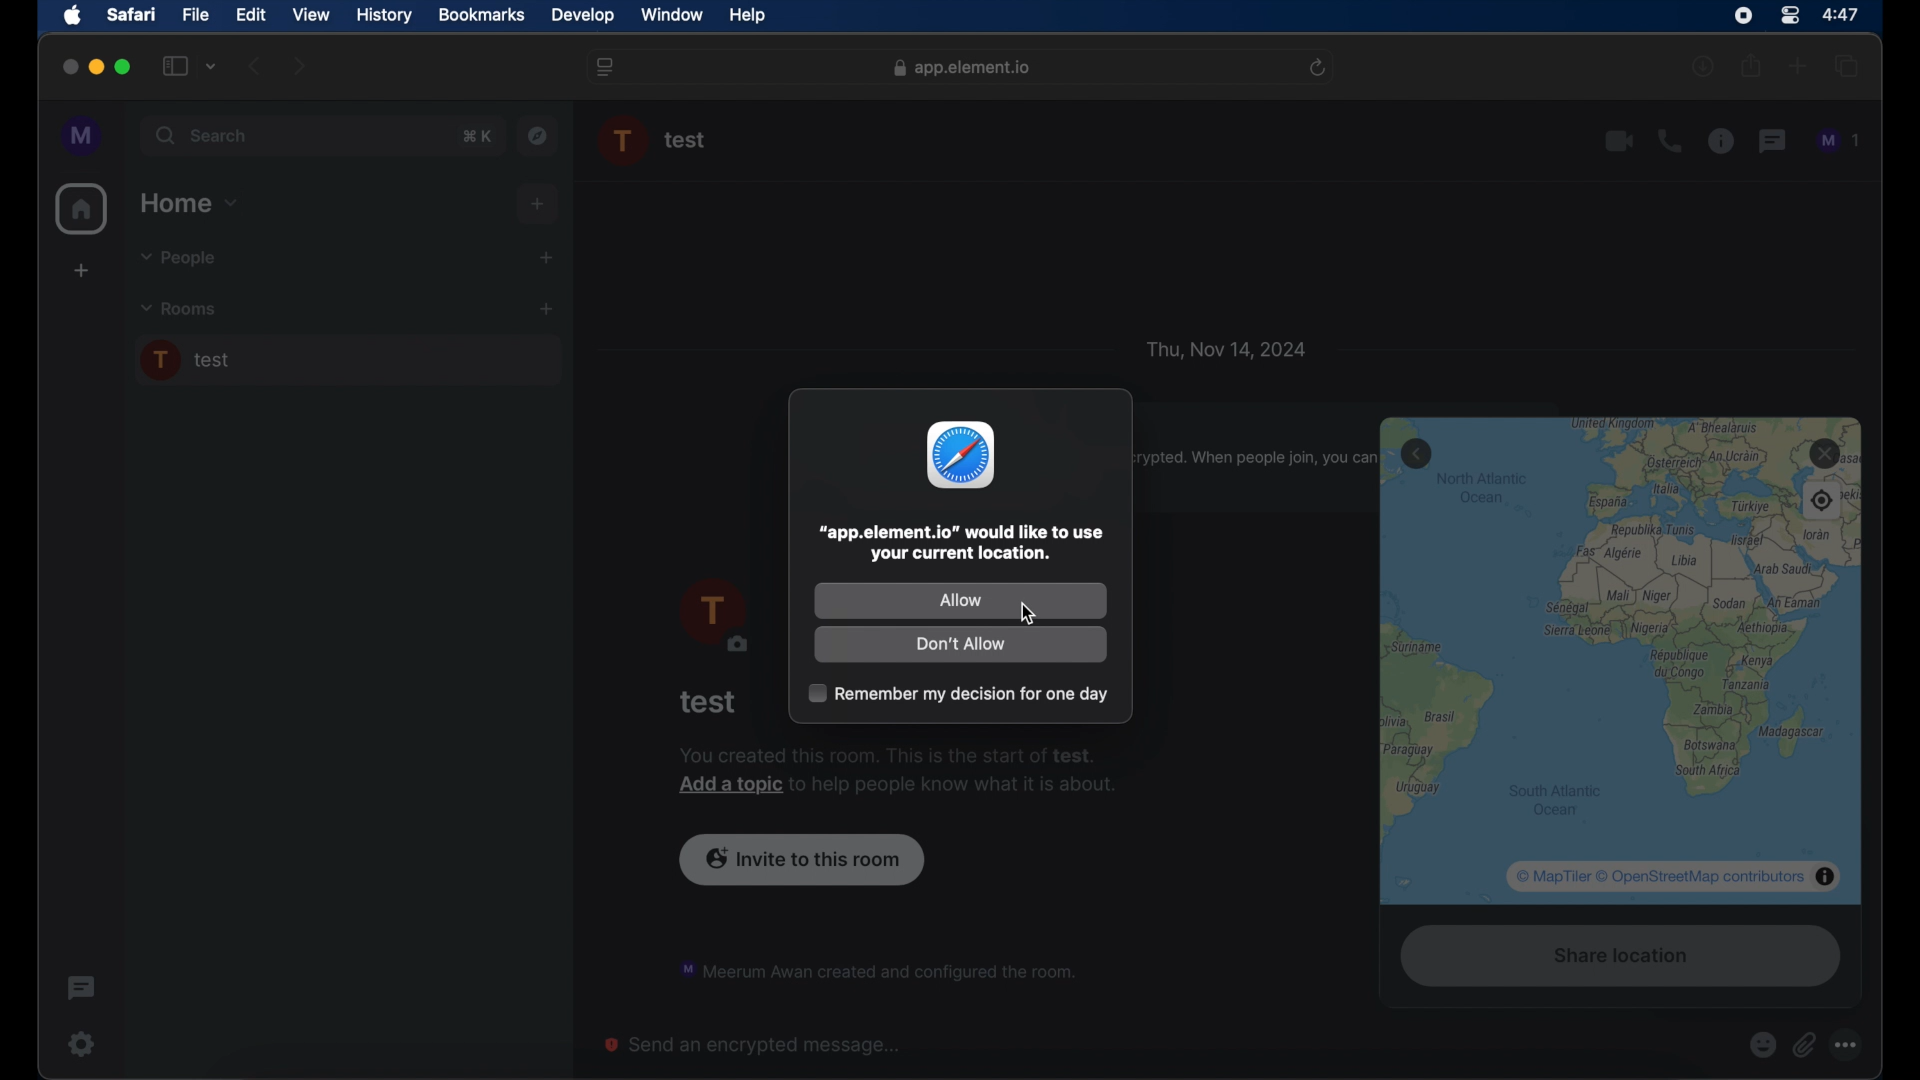 The height and width of the screenshot is (1080, 1920). I want to click on add  room, so click(546, 309).